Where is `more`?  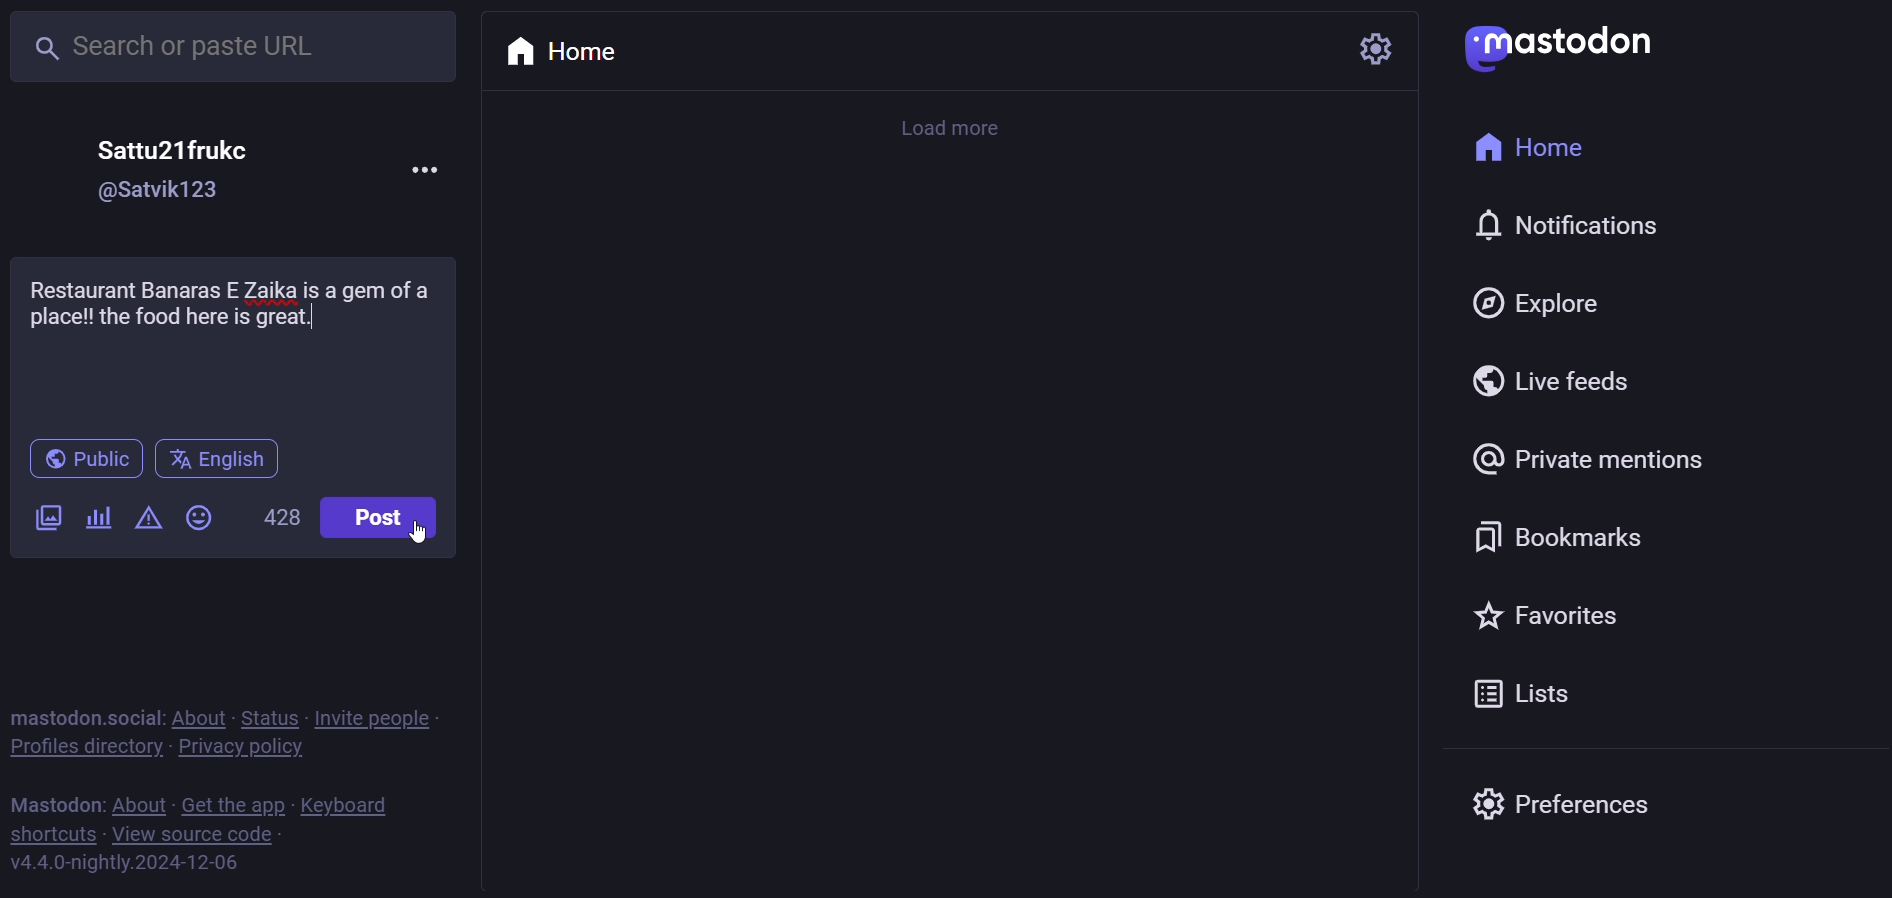 more is located at coordinates (428, 171).